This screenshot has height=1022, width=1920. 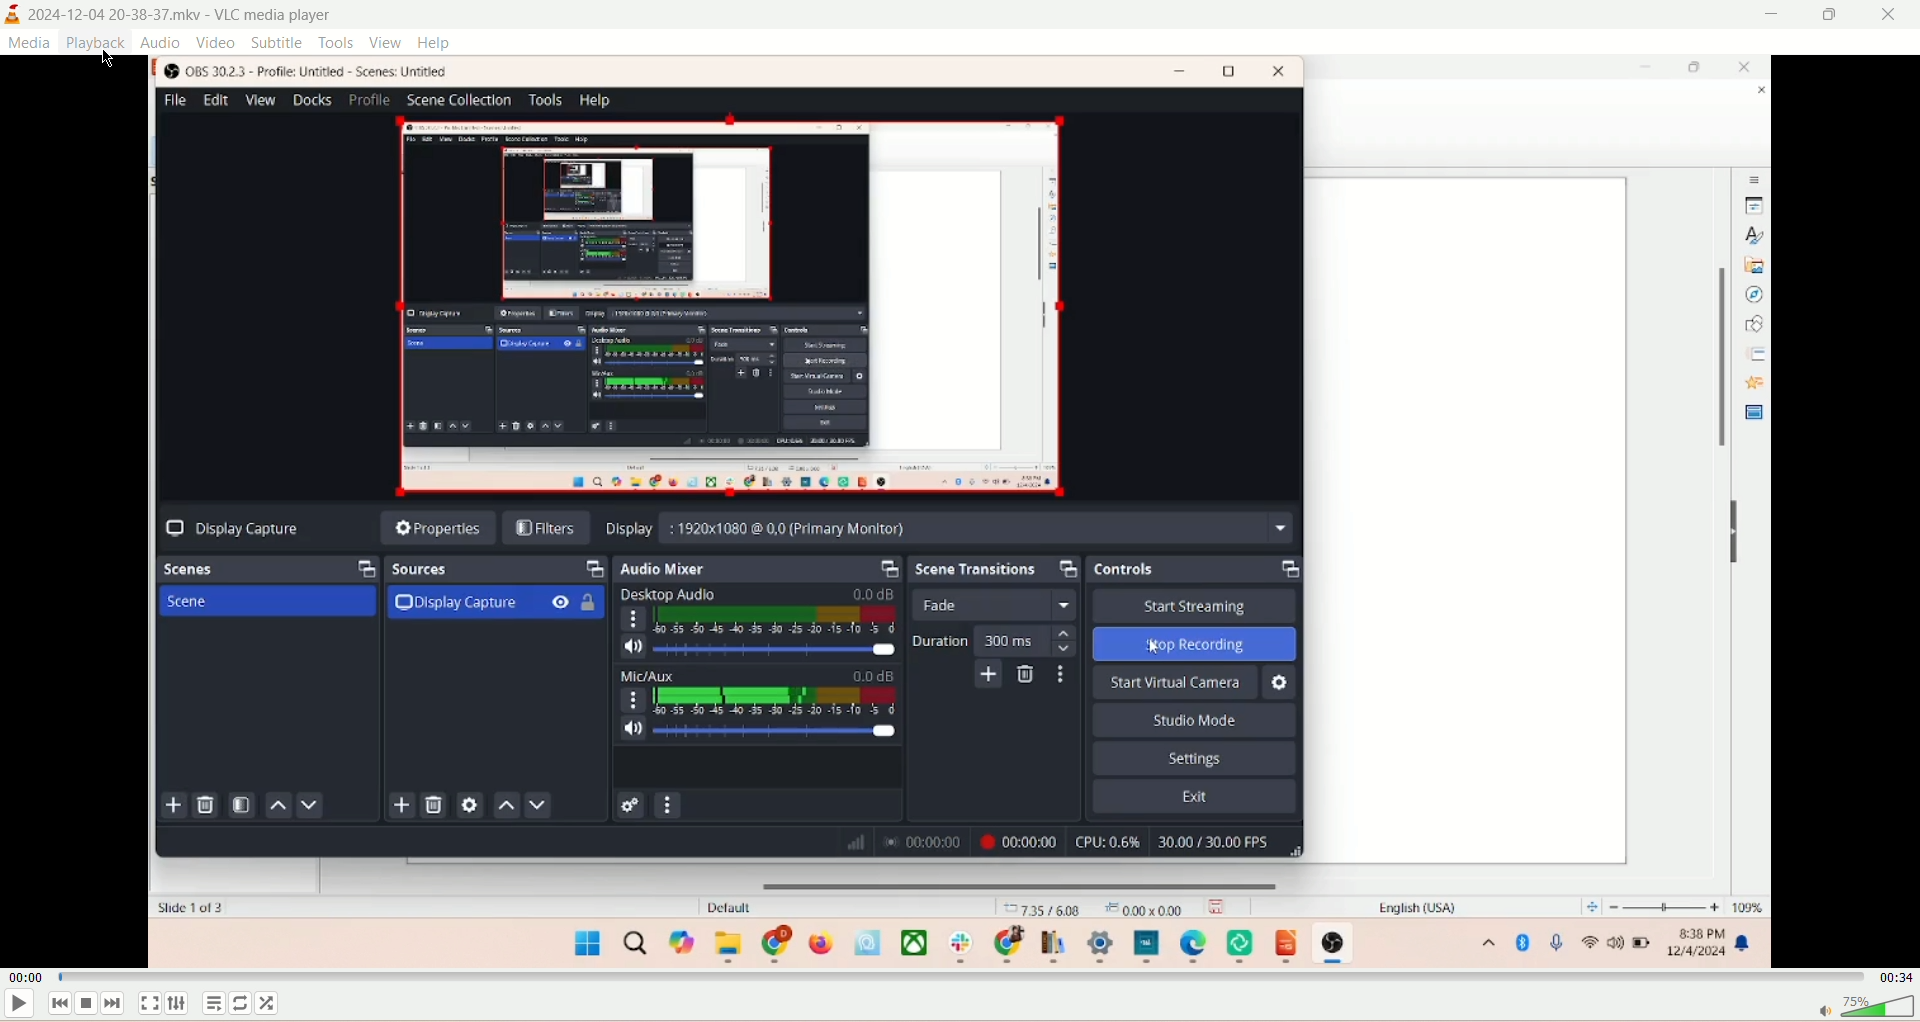 What do you see at coordinates (1862, 1007) in the screenshot?
I see `volume bar` at bounding box center [1862, 1007].